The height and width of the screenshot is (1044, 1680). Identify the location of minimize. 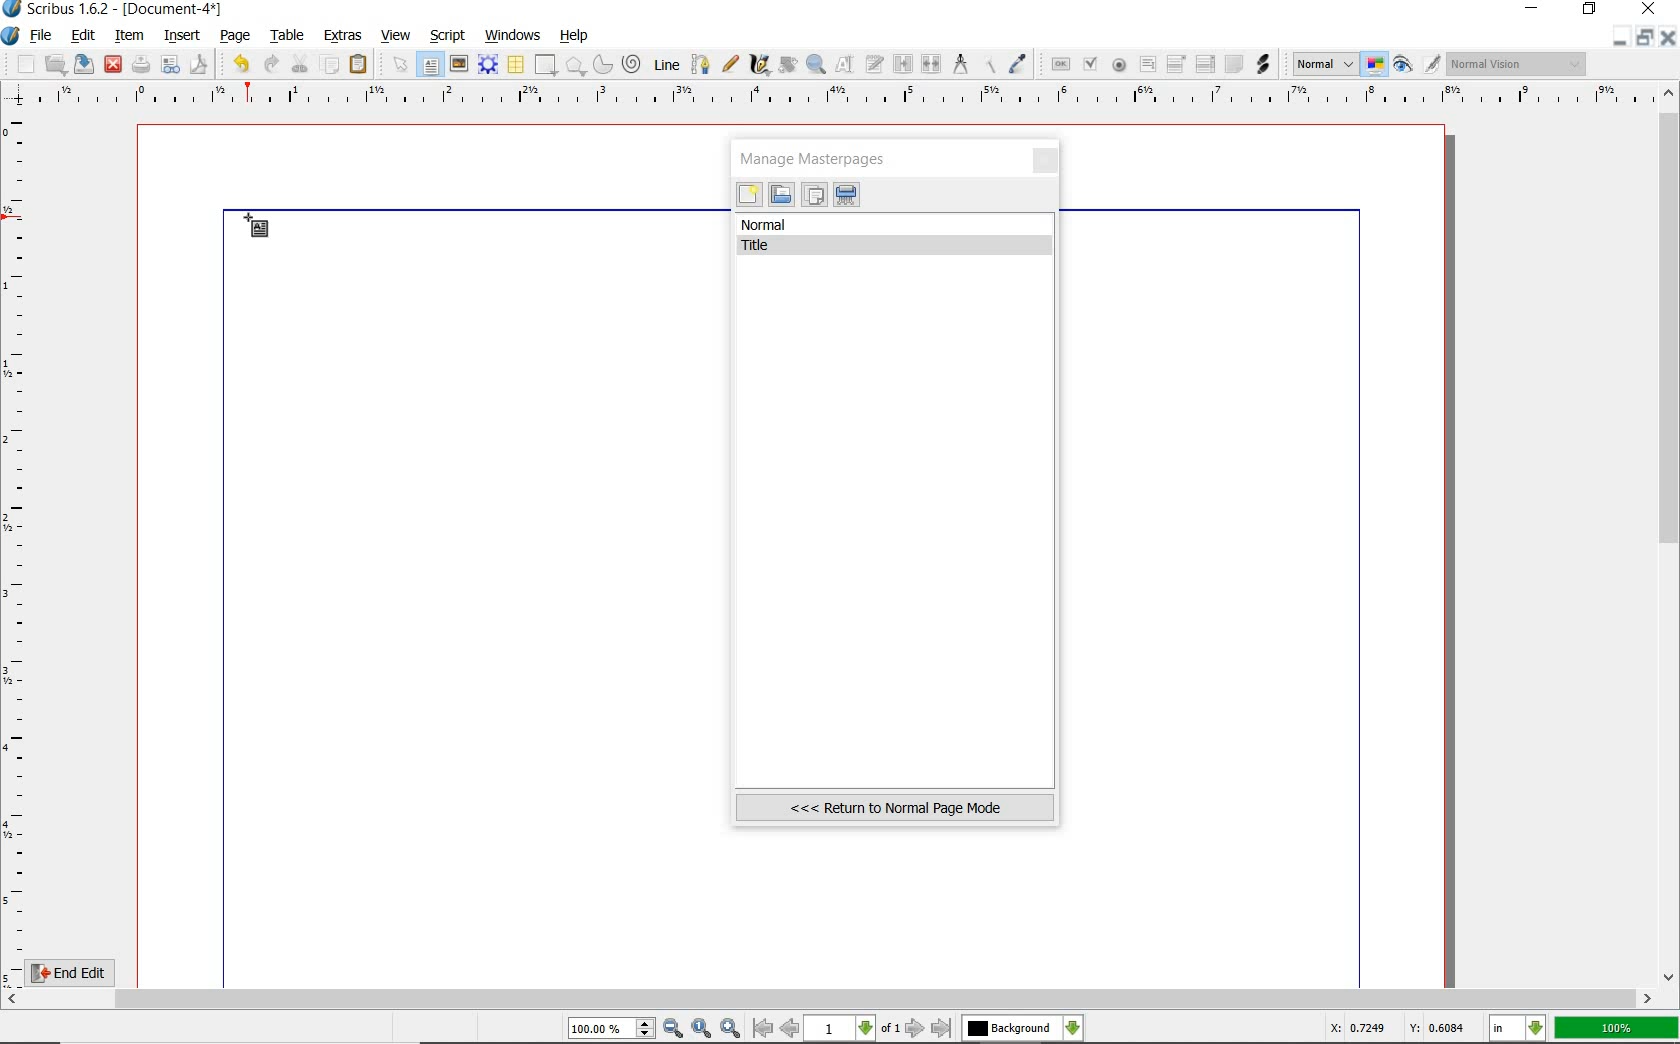
(1622, 37).